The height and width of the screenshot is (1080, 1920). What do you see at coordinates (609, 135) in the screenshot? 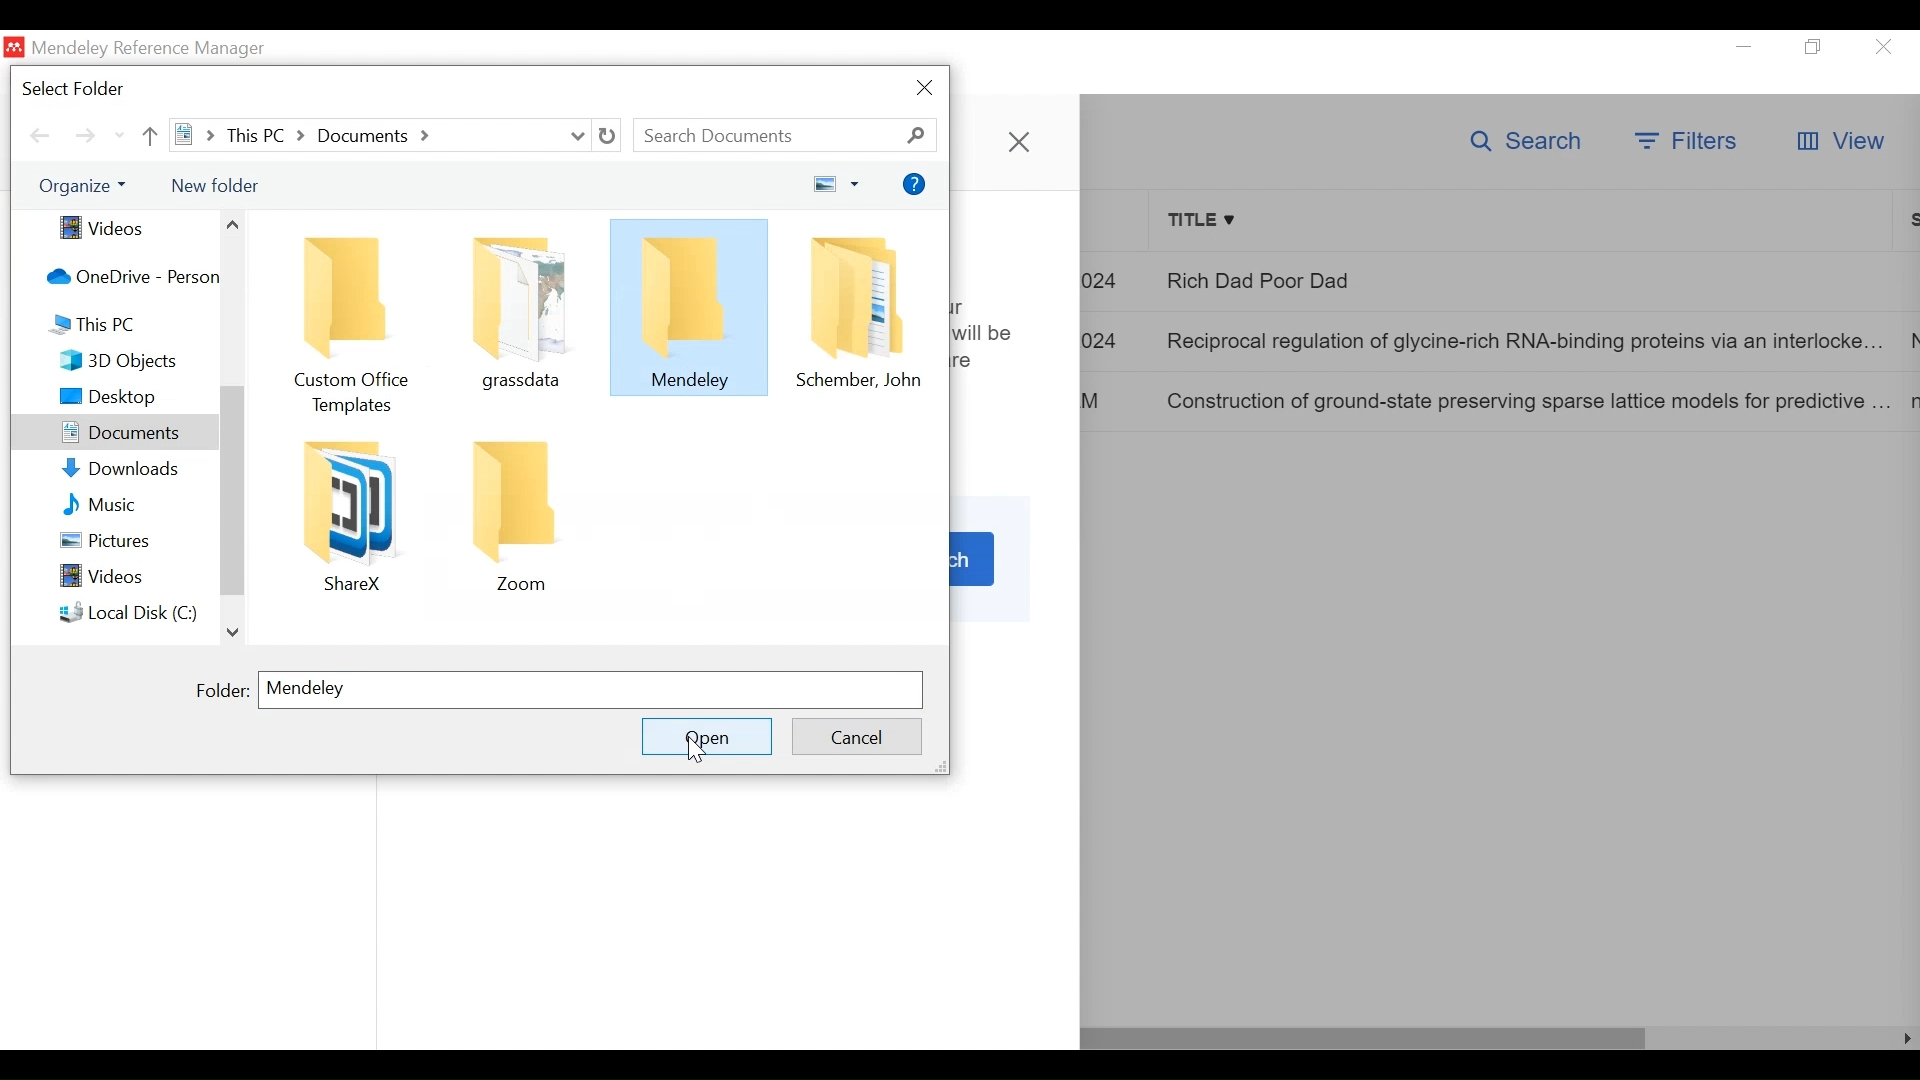
I see `Refresh` at bounding box center [609, 135].